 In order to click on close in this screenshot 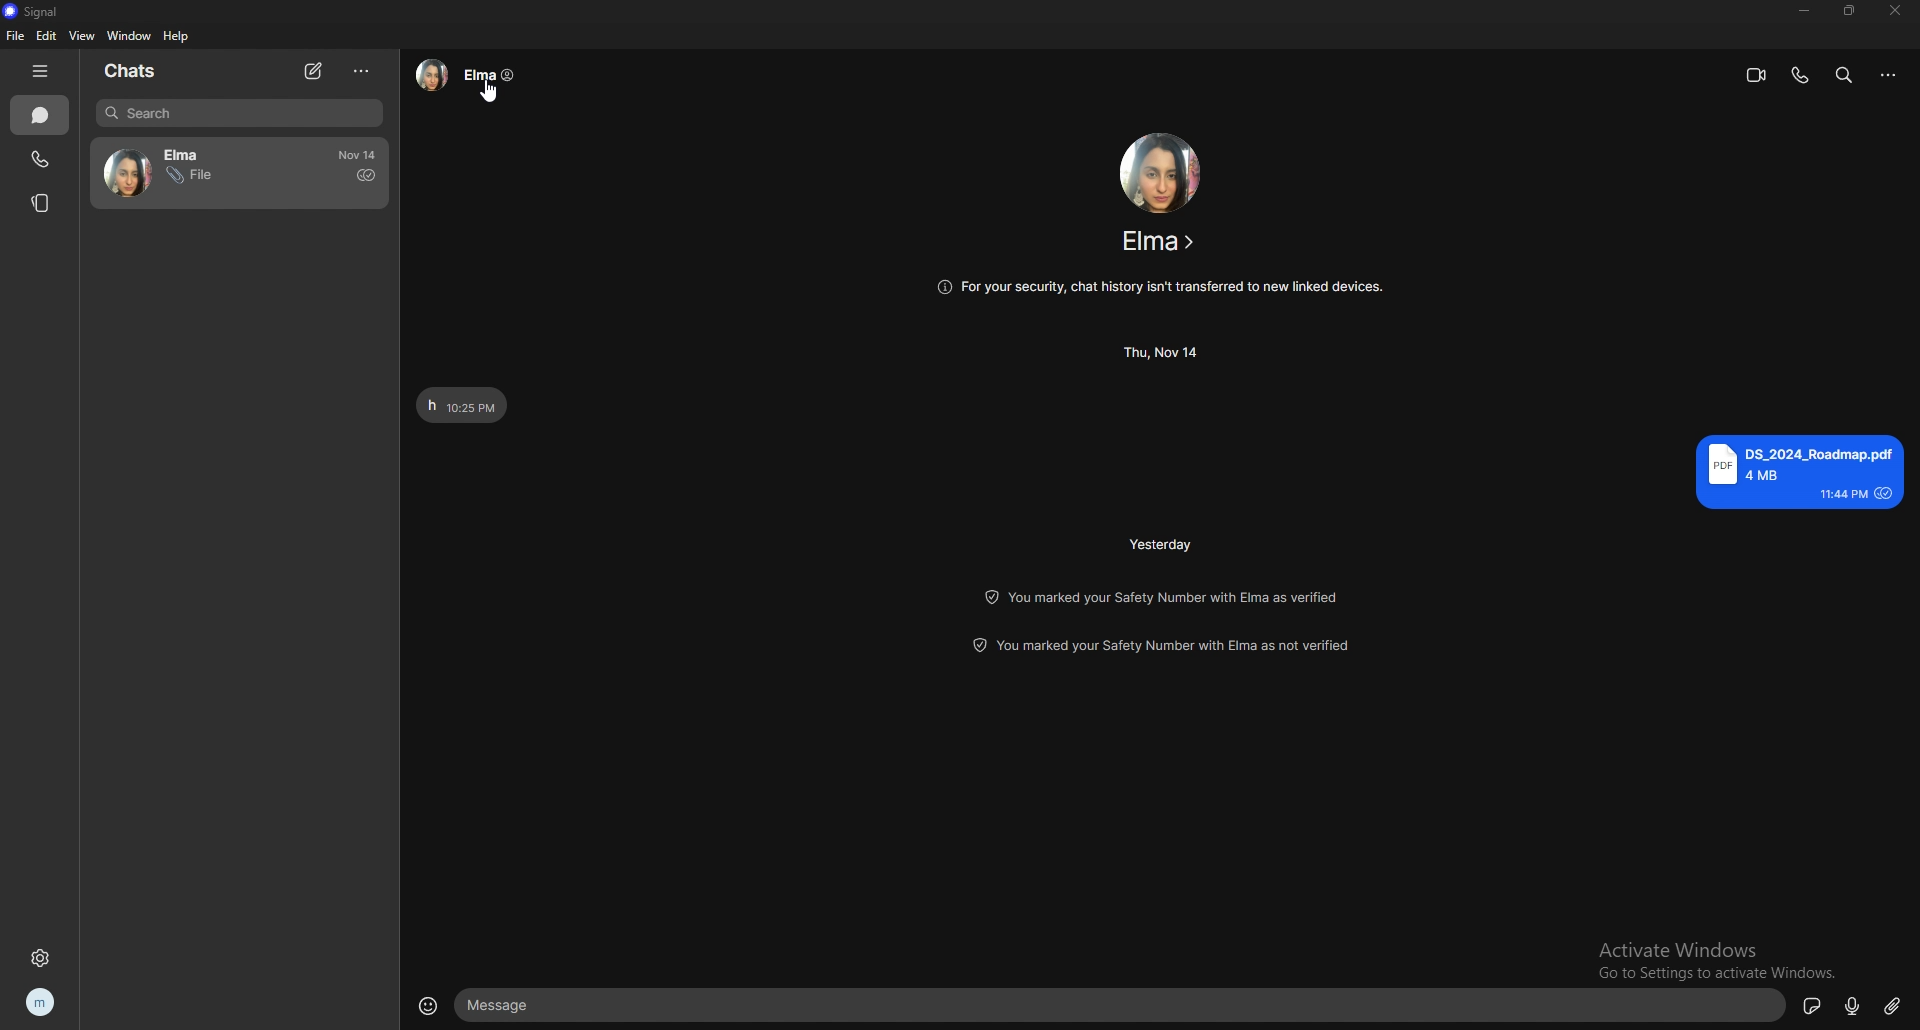, I will do `click(1895, 11)`.